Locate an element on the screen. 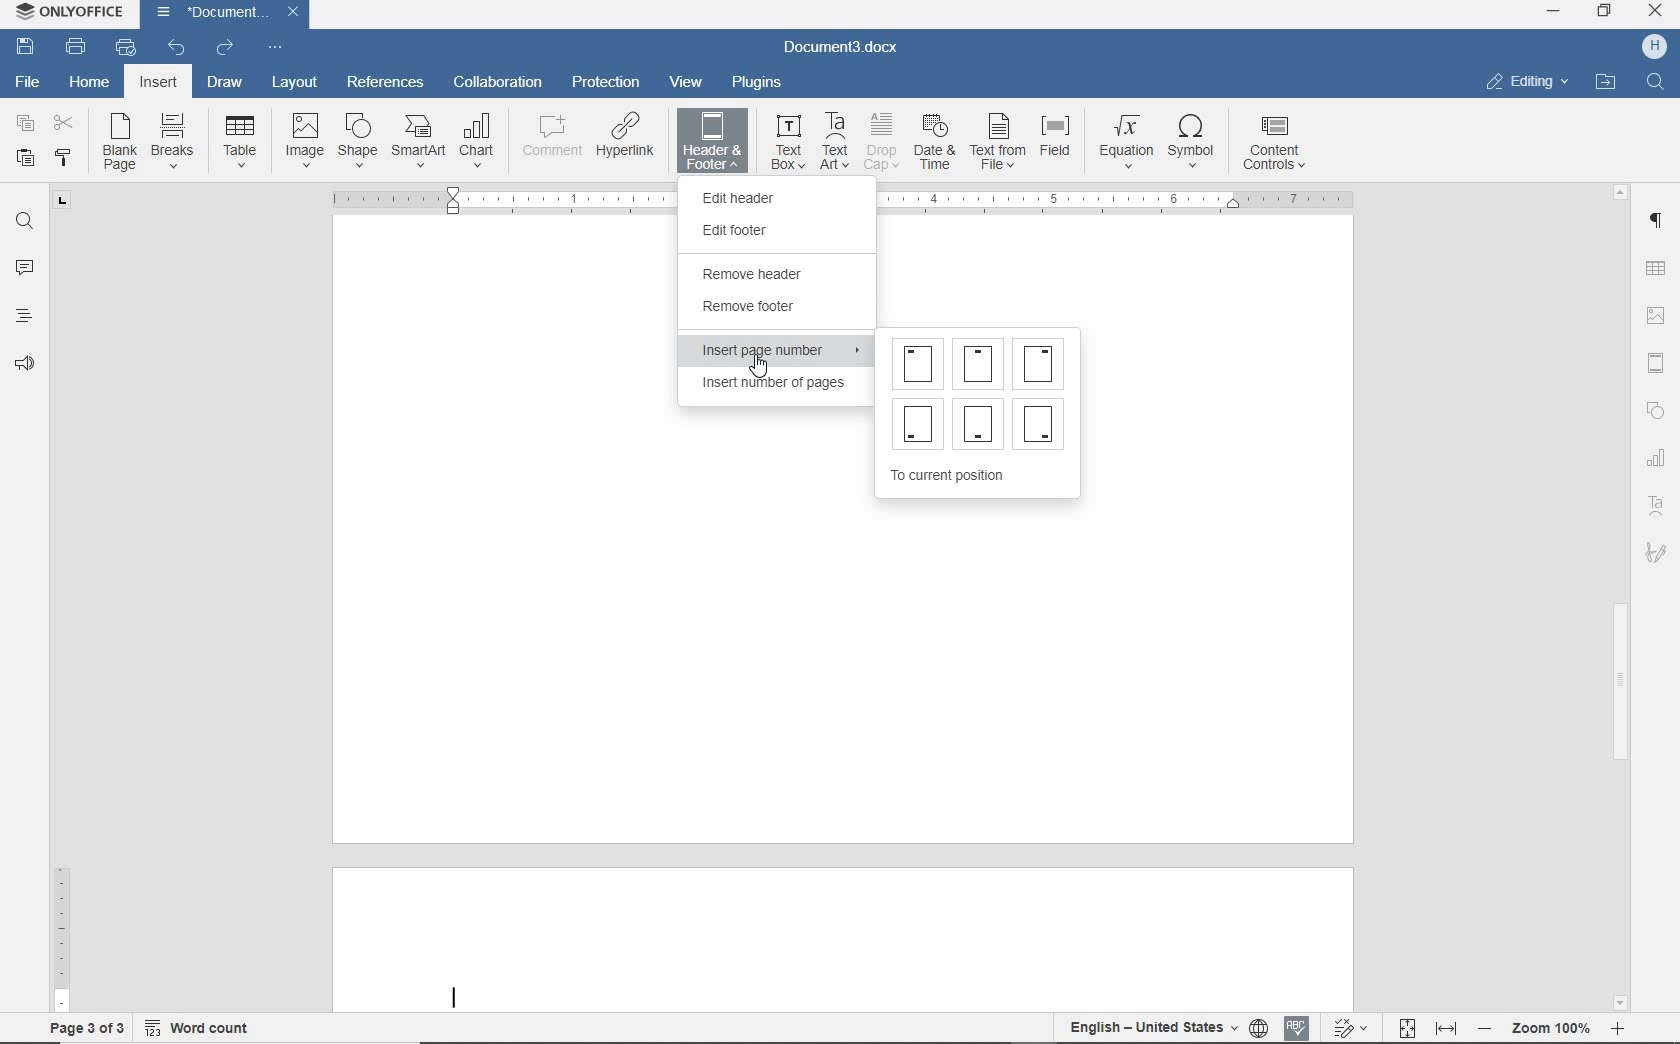 Image resolution: width=1680 pixels, height=1044 pixels. TEXT ART is located at coordinates (836, 141).